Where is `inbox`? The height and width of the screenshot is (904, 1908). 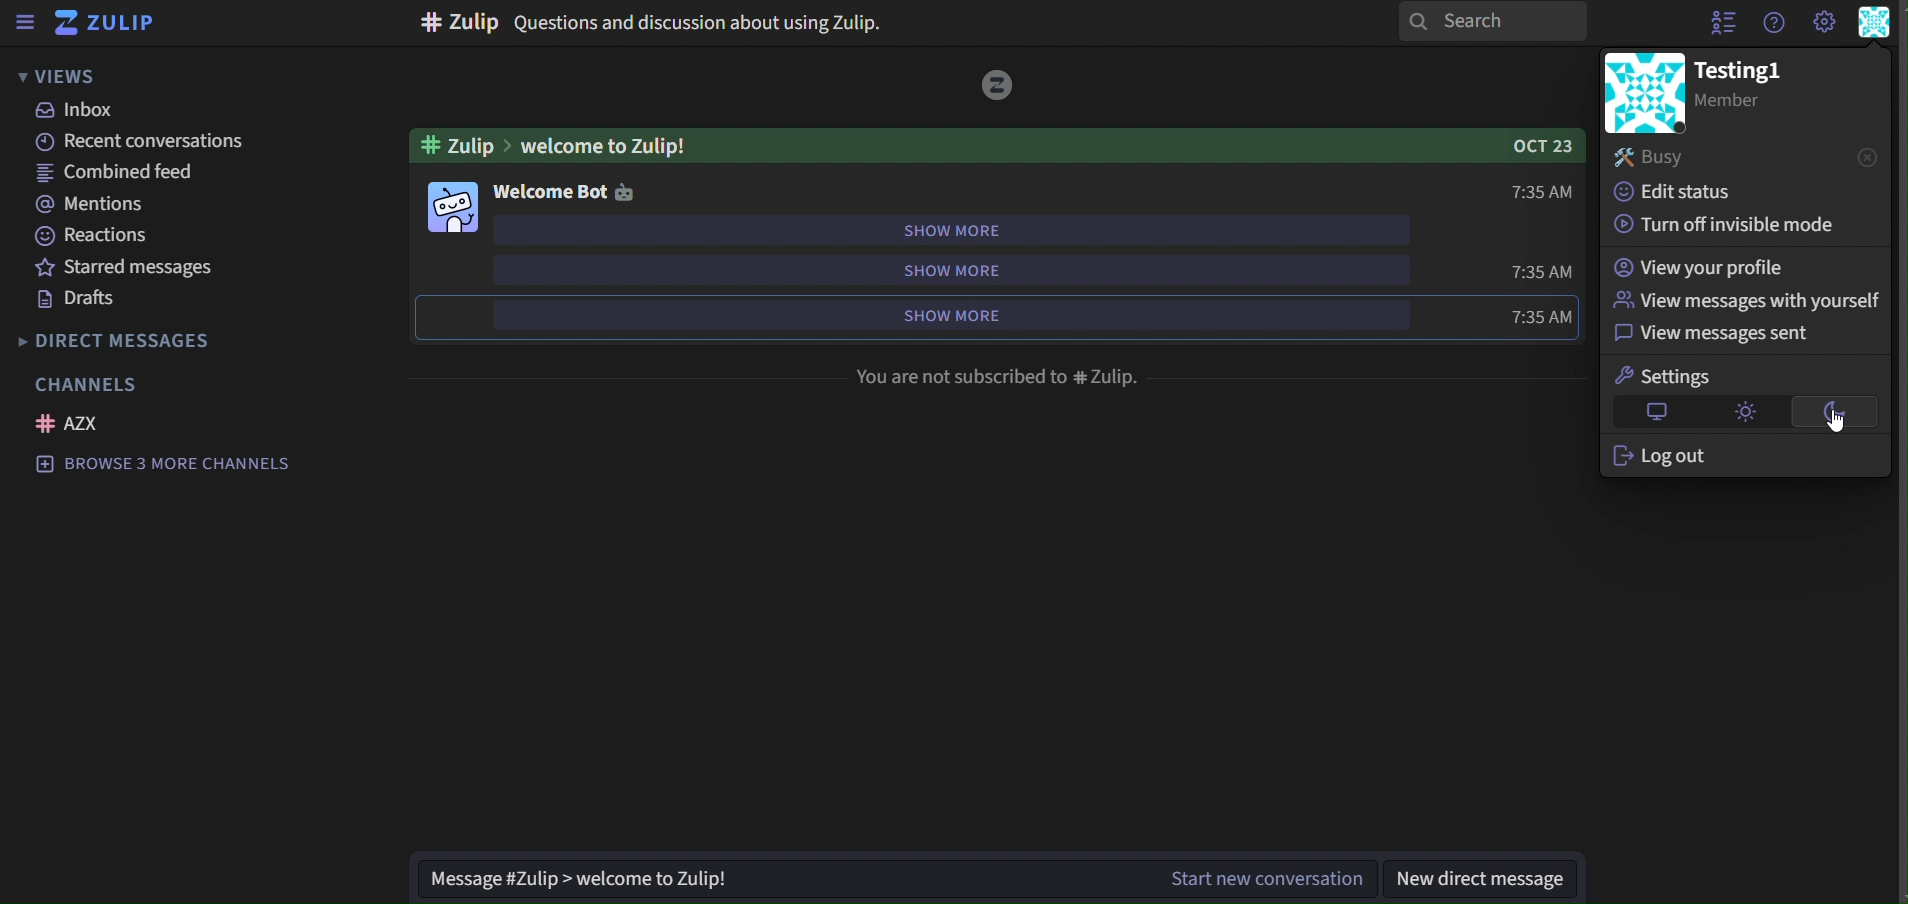
inbox is located at coordinates (82, 112).